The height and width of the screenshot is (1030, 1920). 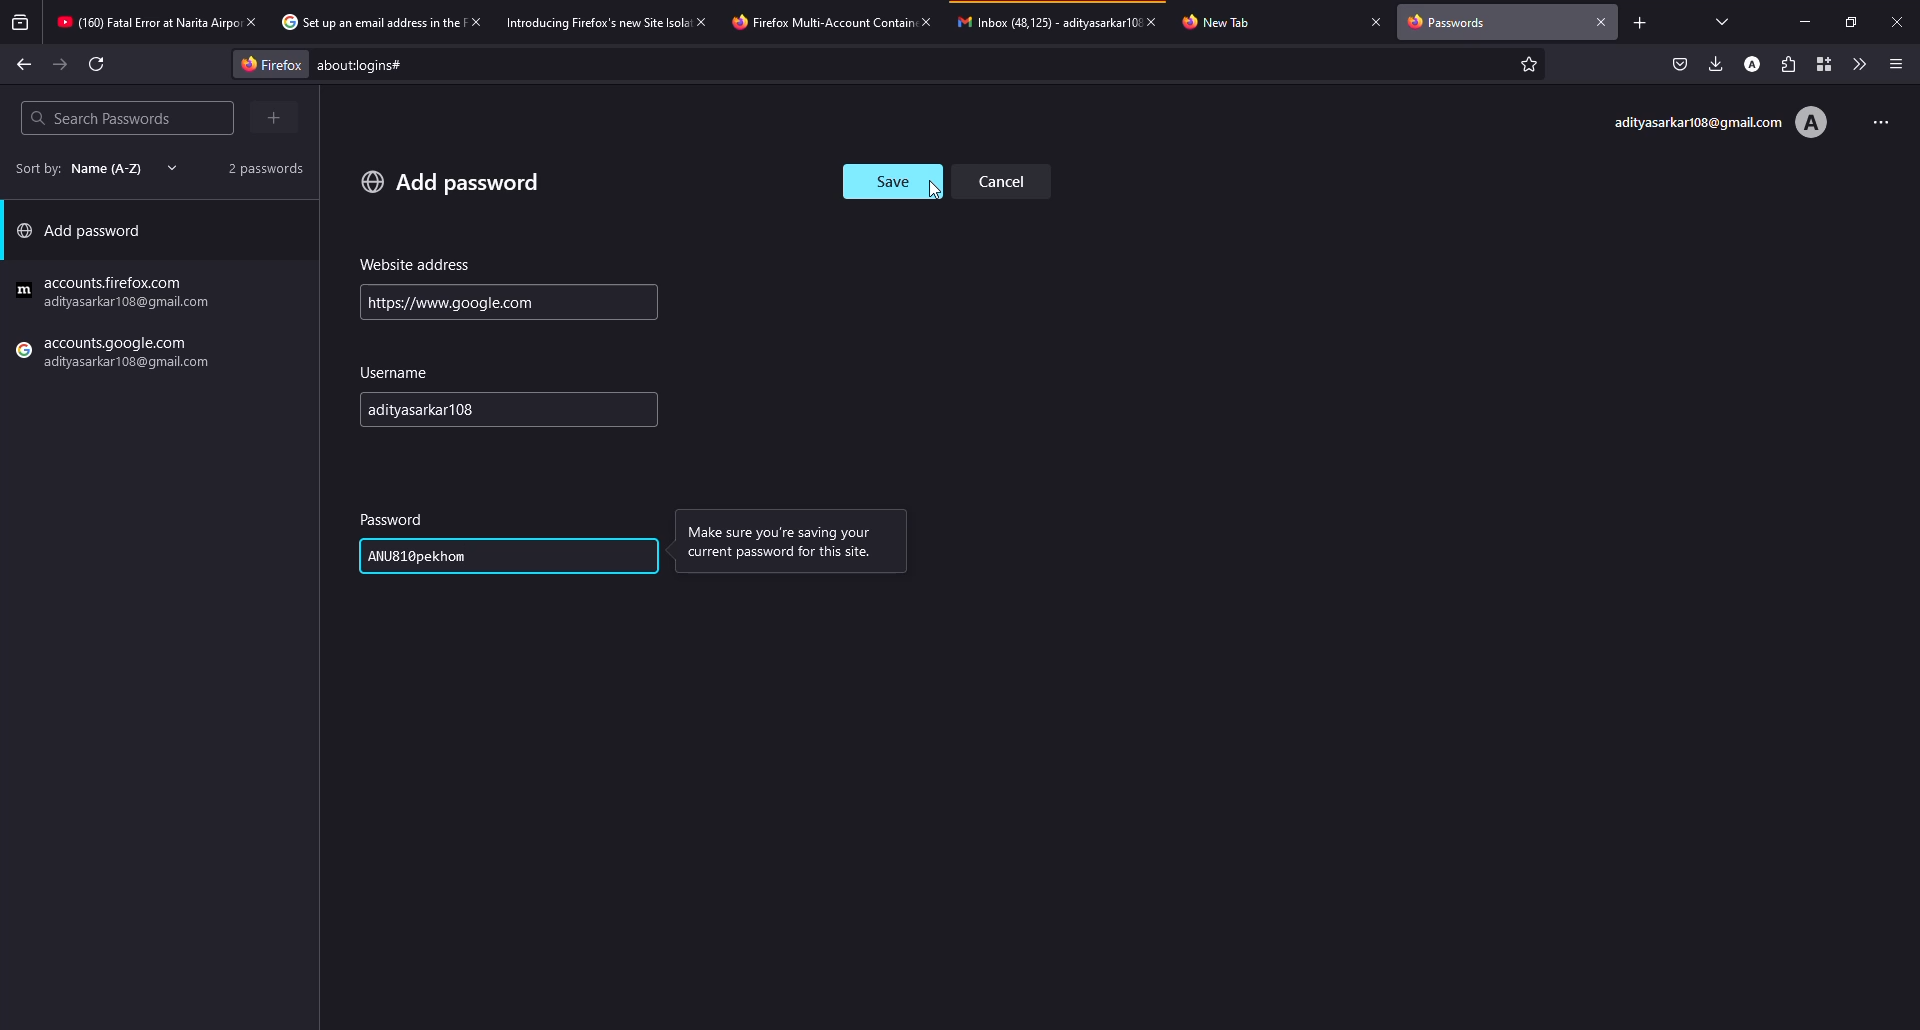 What do you see at coordinates (526, 65) in the screenshot?
I see `about` at bounding box center [526, 65].